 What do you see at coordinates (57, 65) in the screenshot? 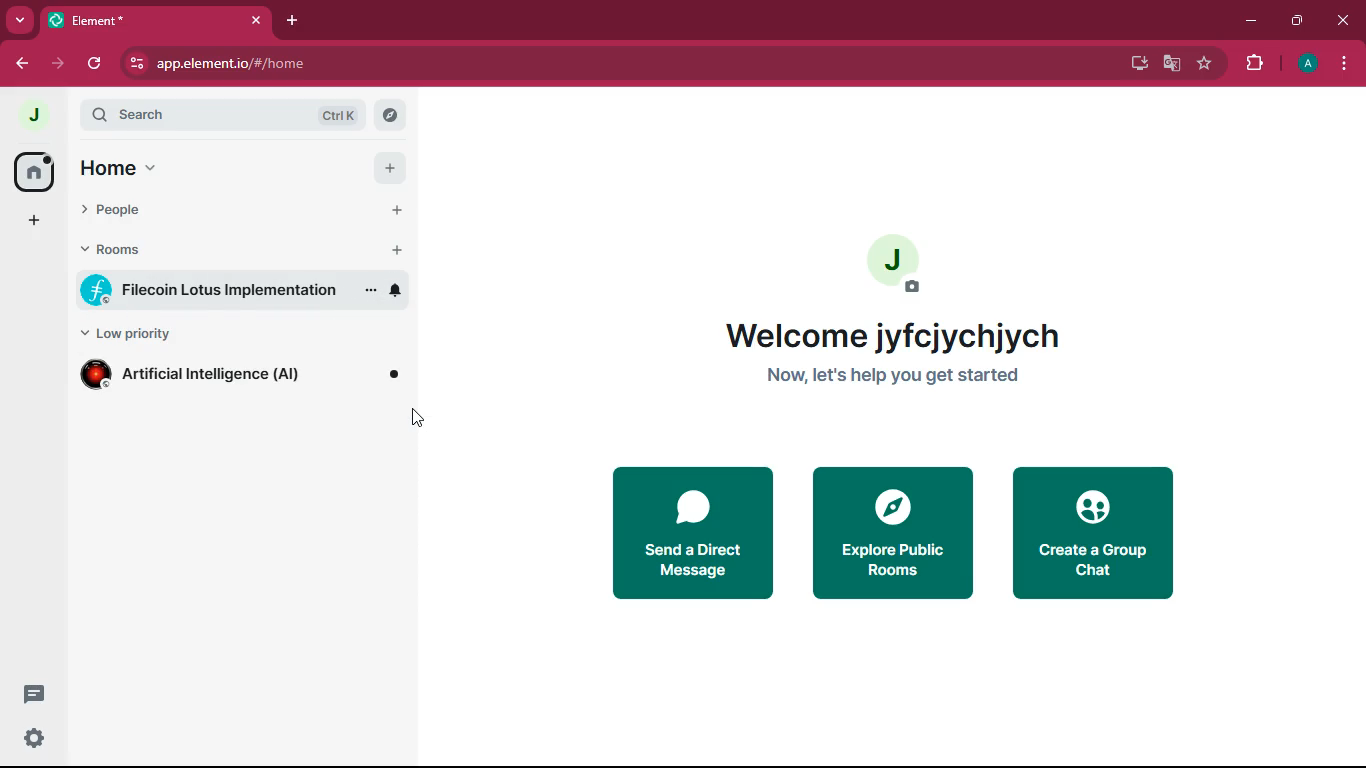
I see `forward` at bounding box center [57, 65].